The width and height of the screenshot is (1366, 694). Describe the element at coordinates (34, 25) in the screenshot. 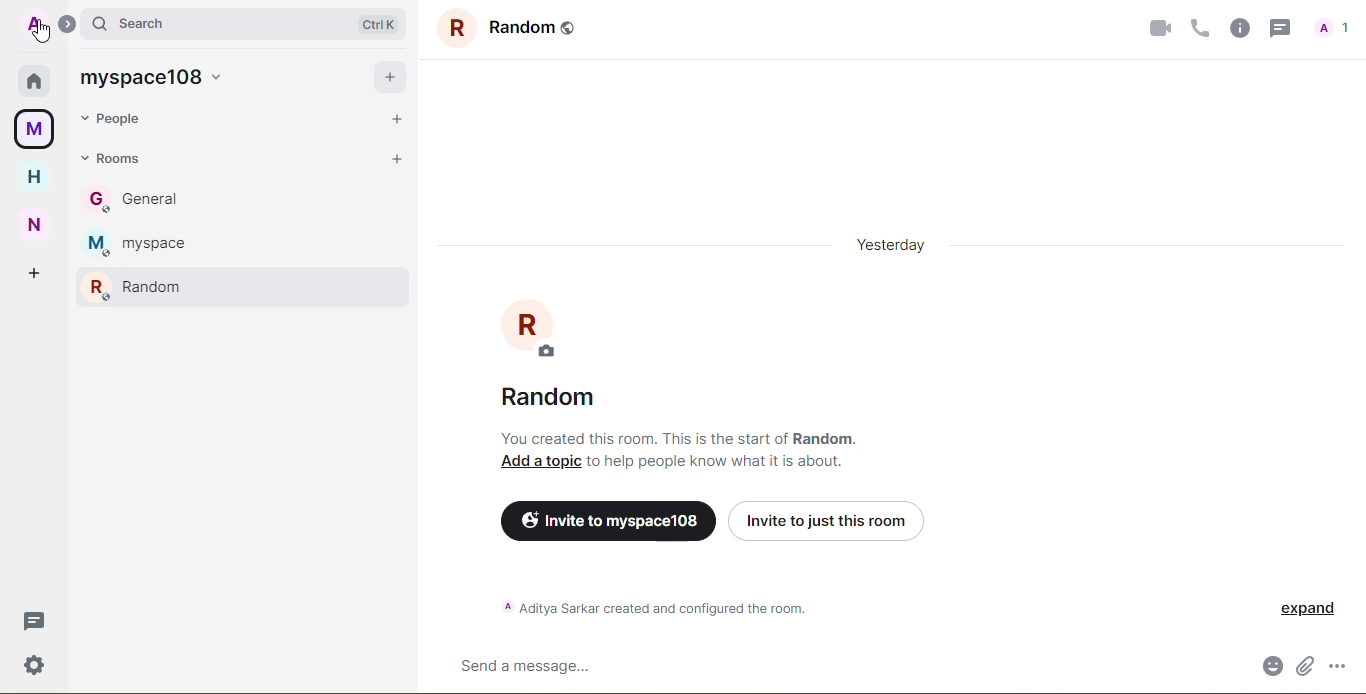

I see `accout` at that location.